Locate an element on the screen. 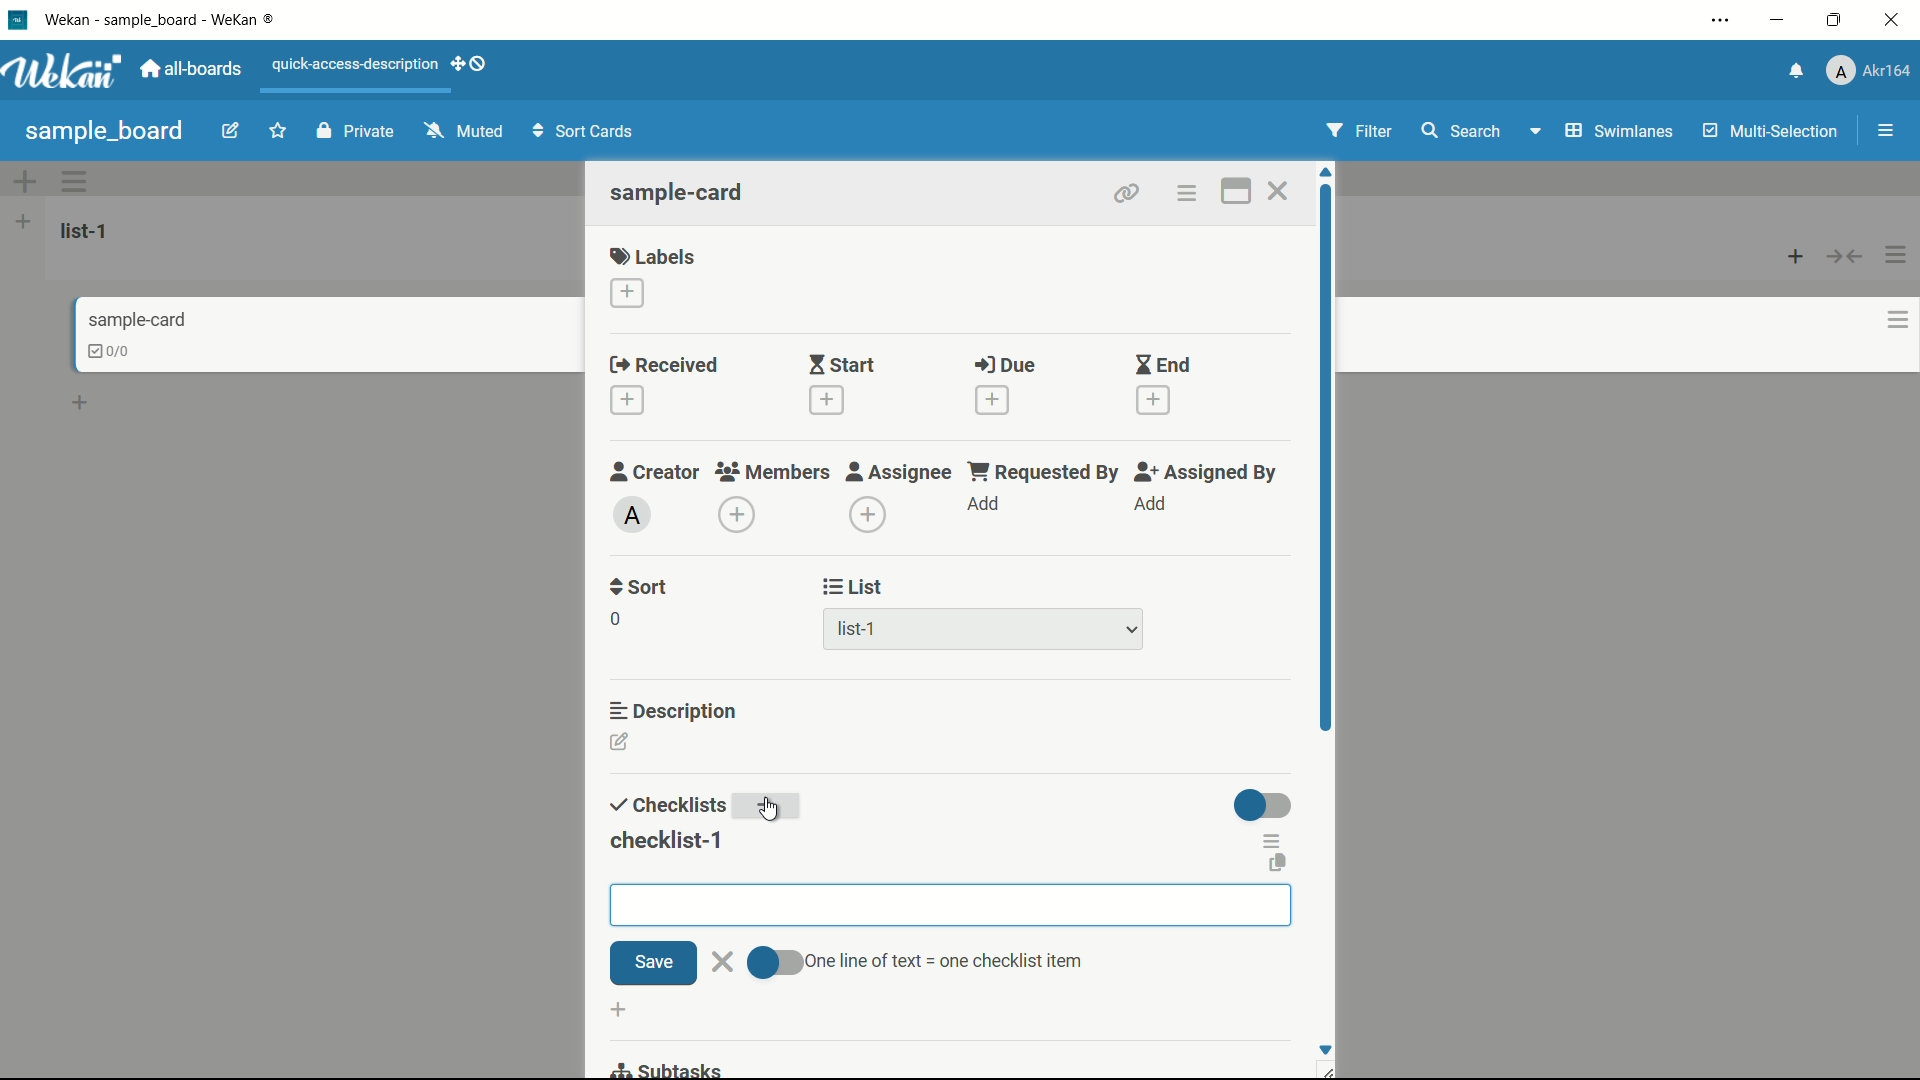 The image size is (1920, 1080). scroll bar is located at coordinates (1328, 498).